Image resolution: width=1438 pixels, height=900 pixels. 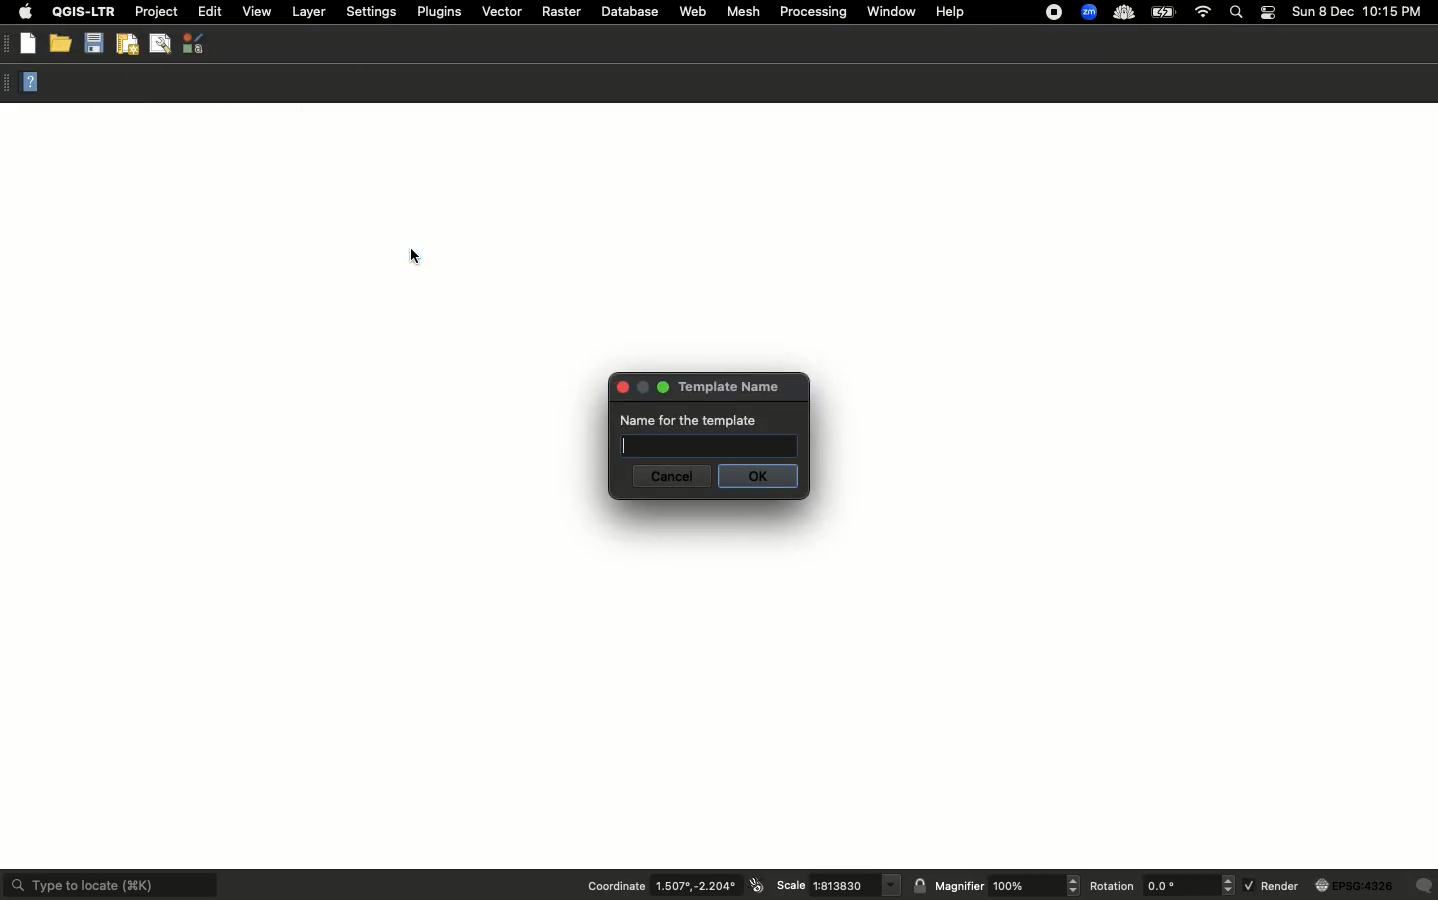 I want to click on cursor, so click(x=417, y=260).